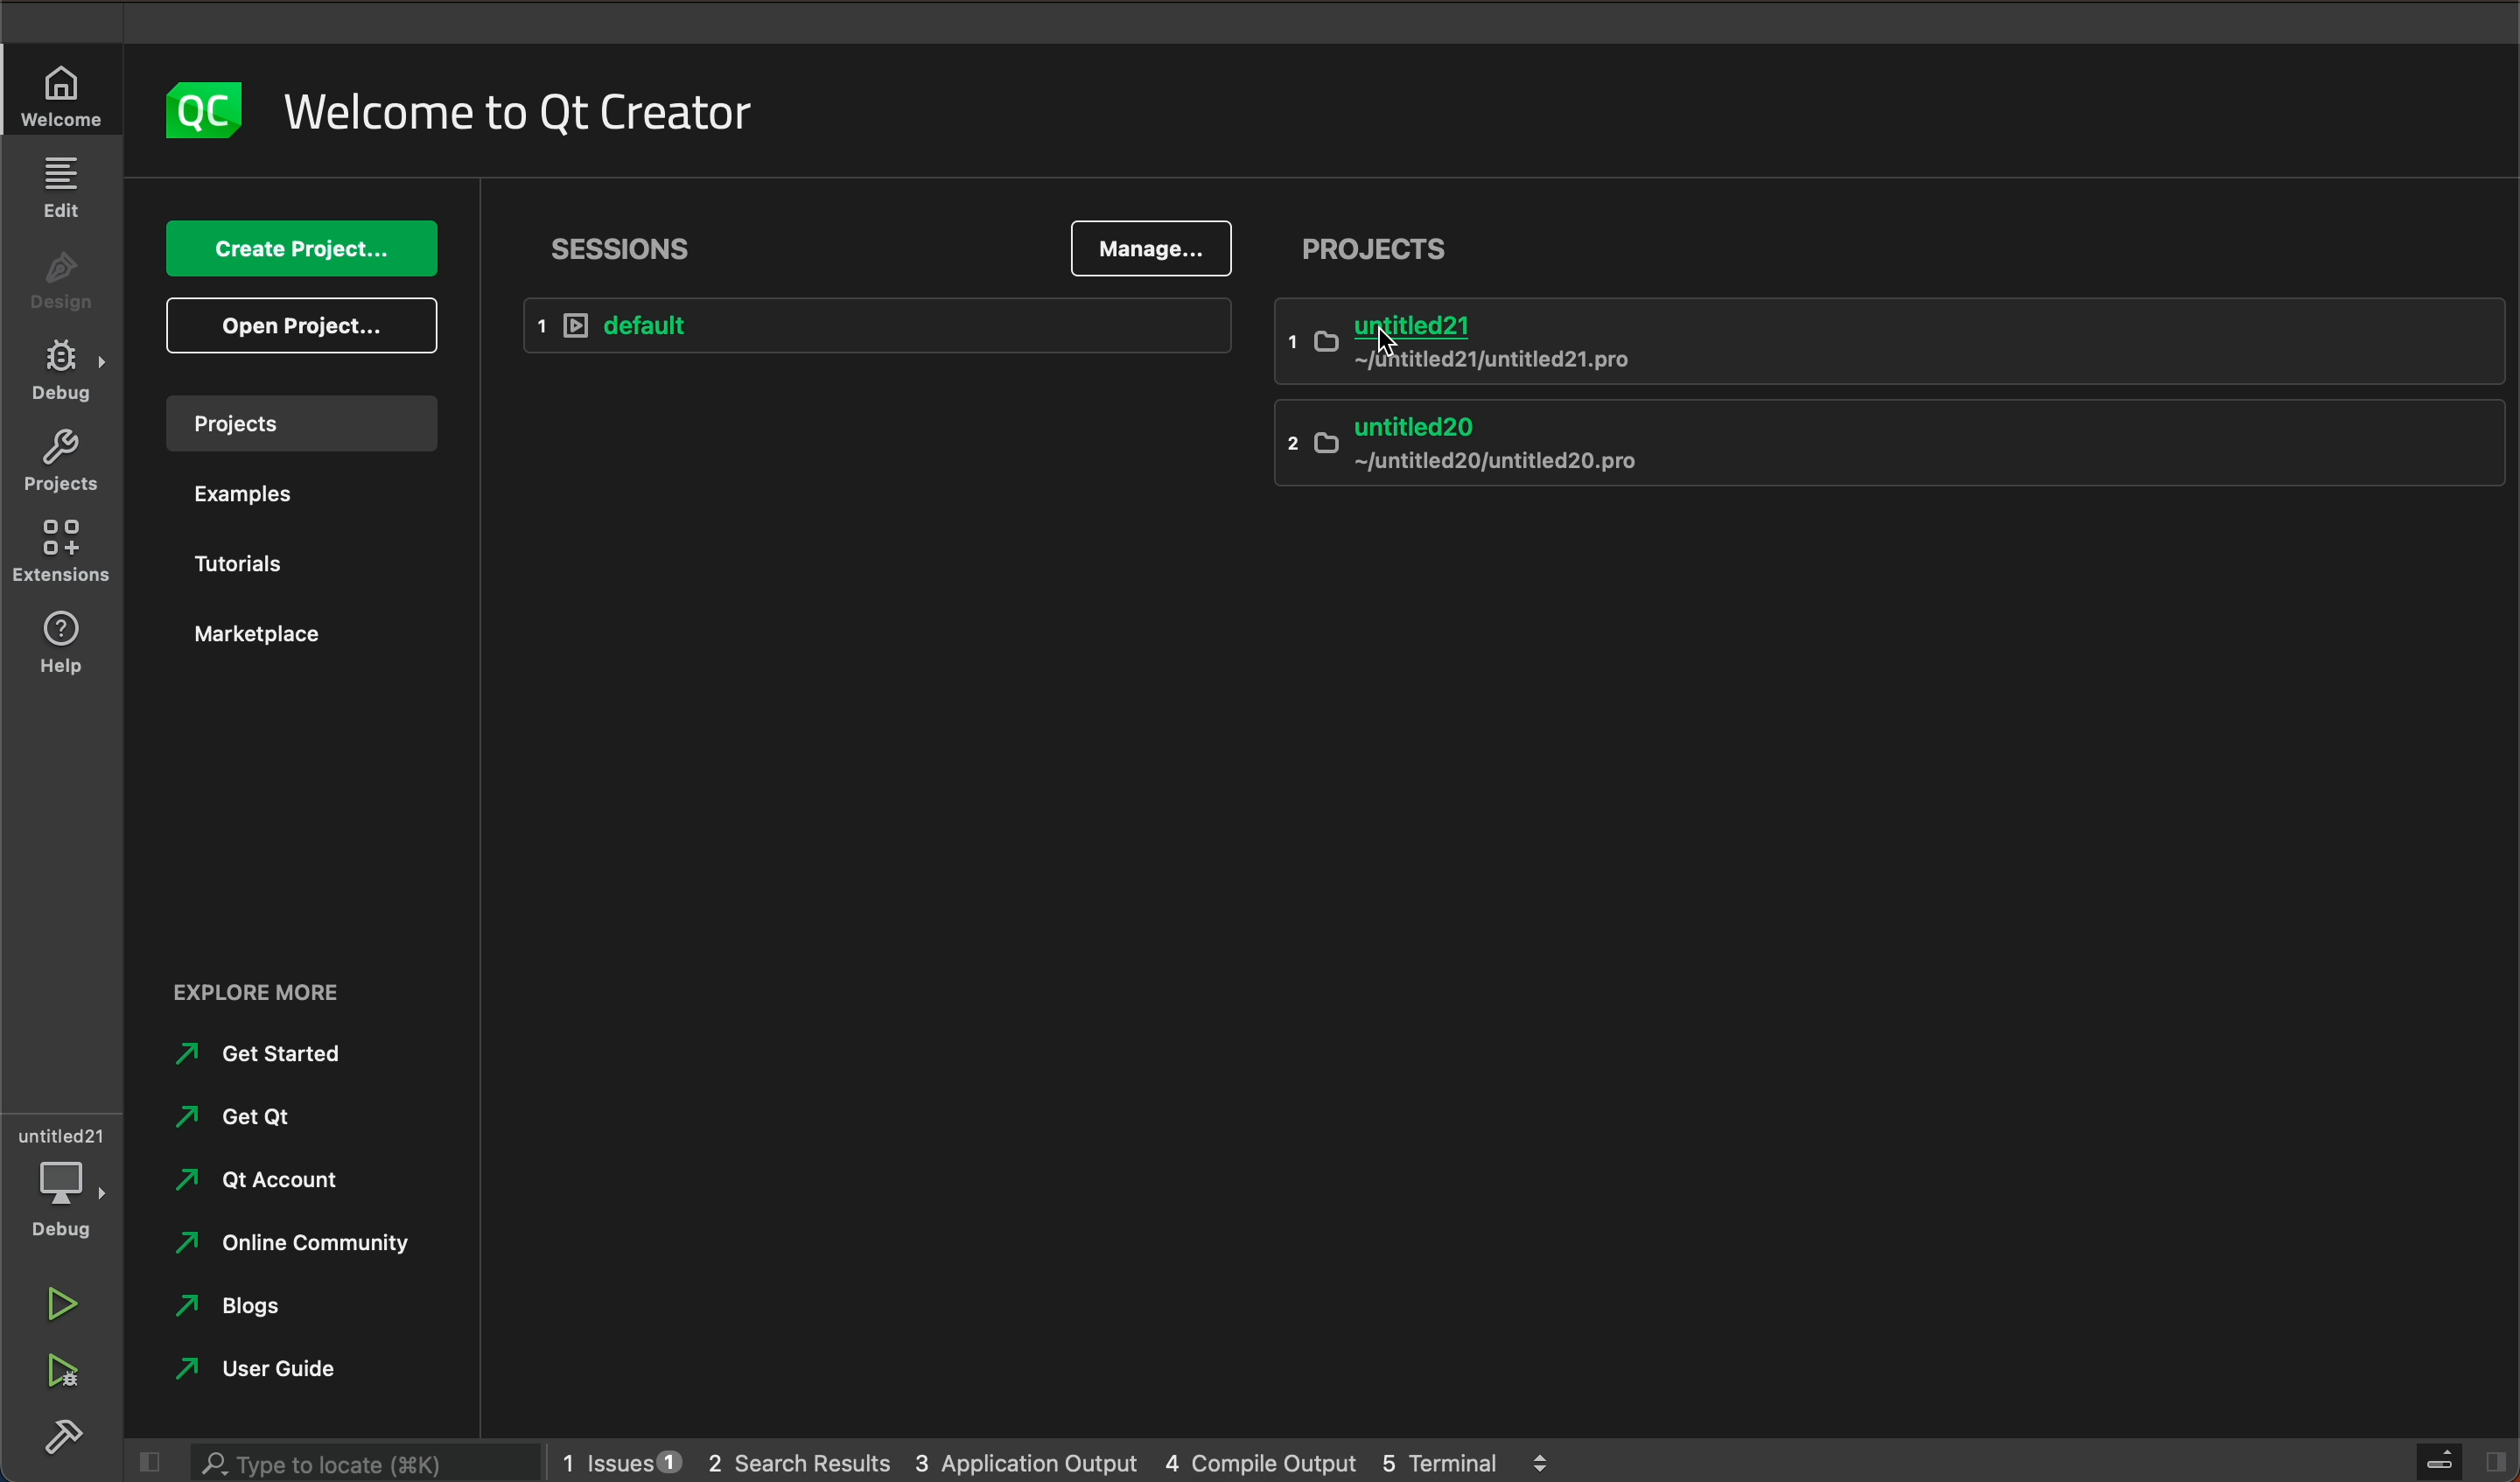  Describe the element at coordinates (64, 1305) in the screenshot. I see `run` at that location.